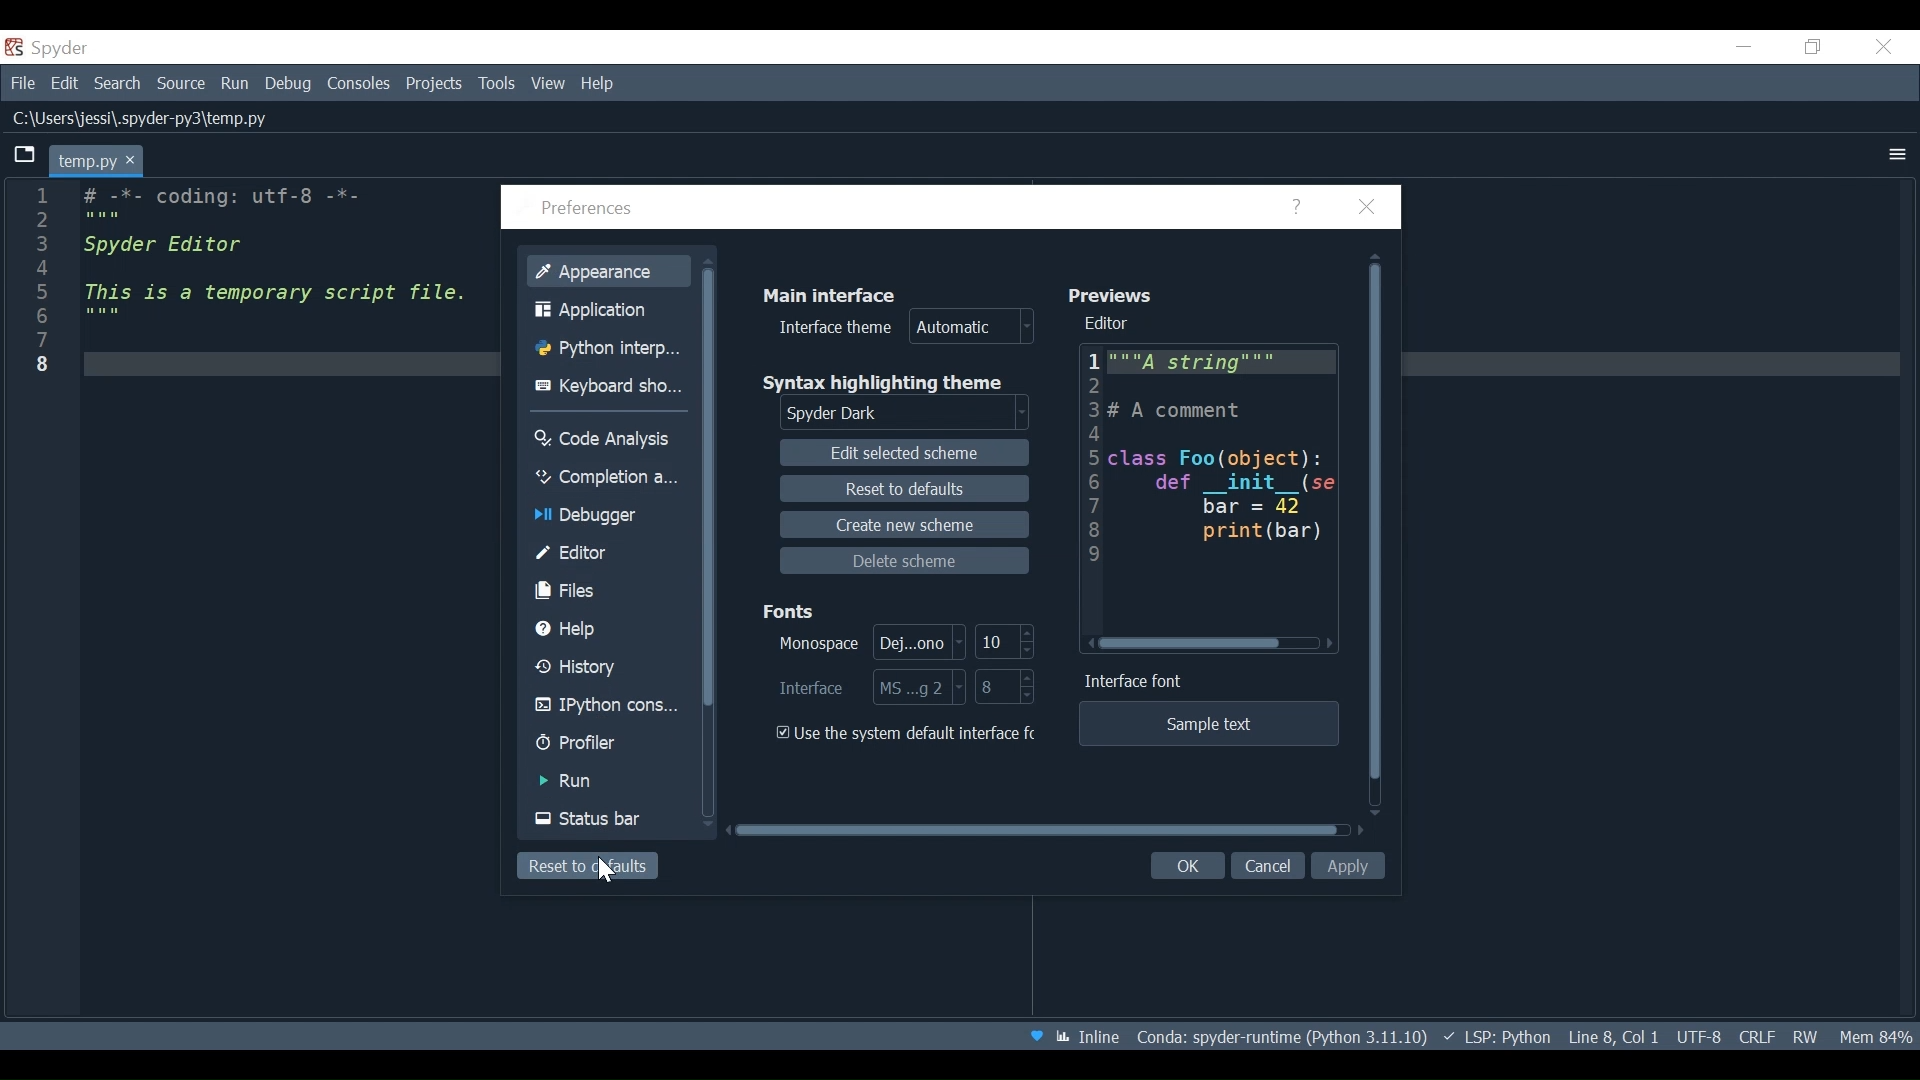 This screenshot has height=1080, width=1920. Describe the element at coordinates (359, 84) in the screenshot. I see `Consoles` at that location.